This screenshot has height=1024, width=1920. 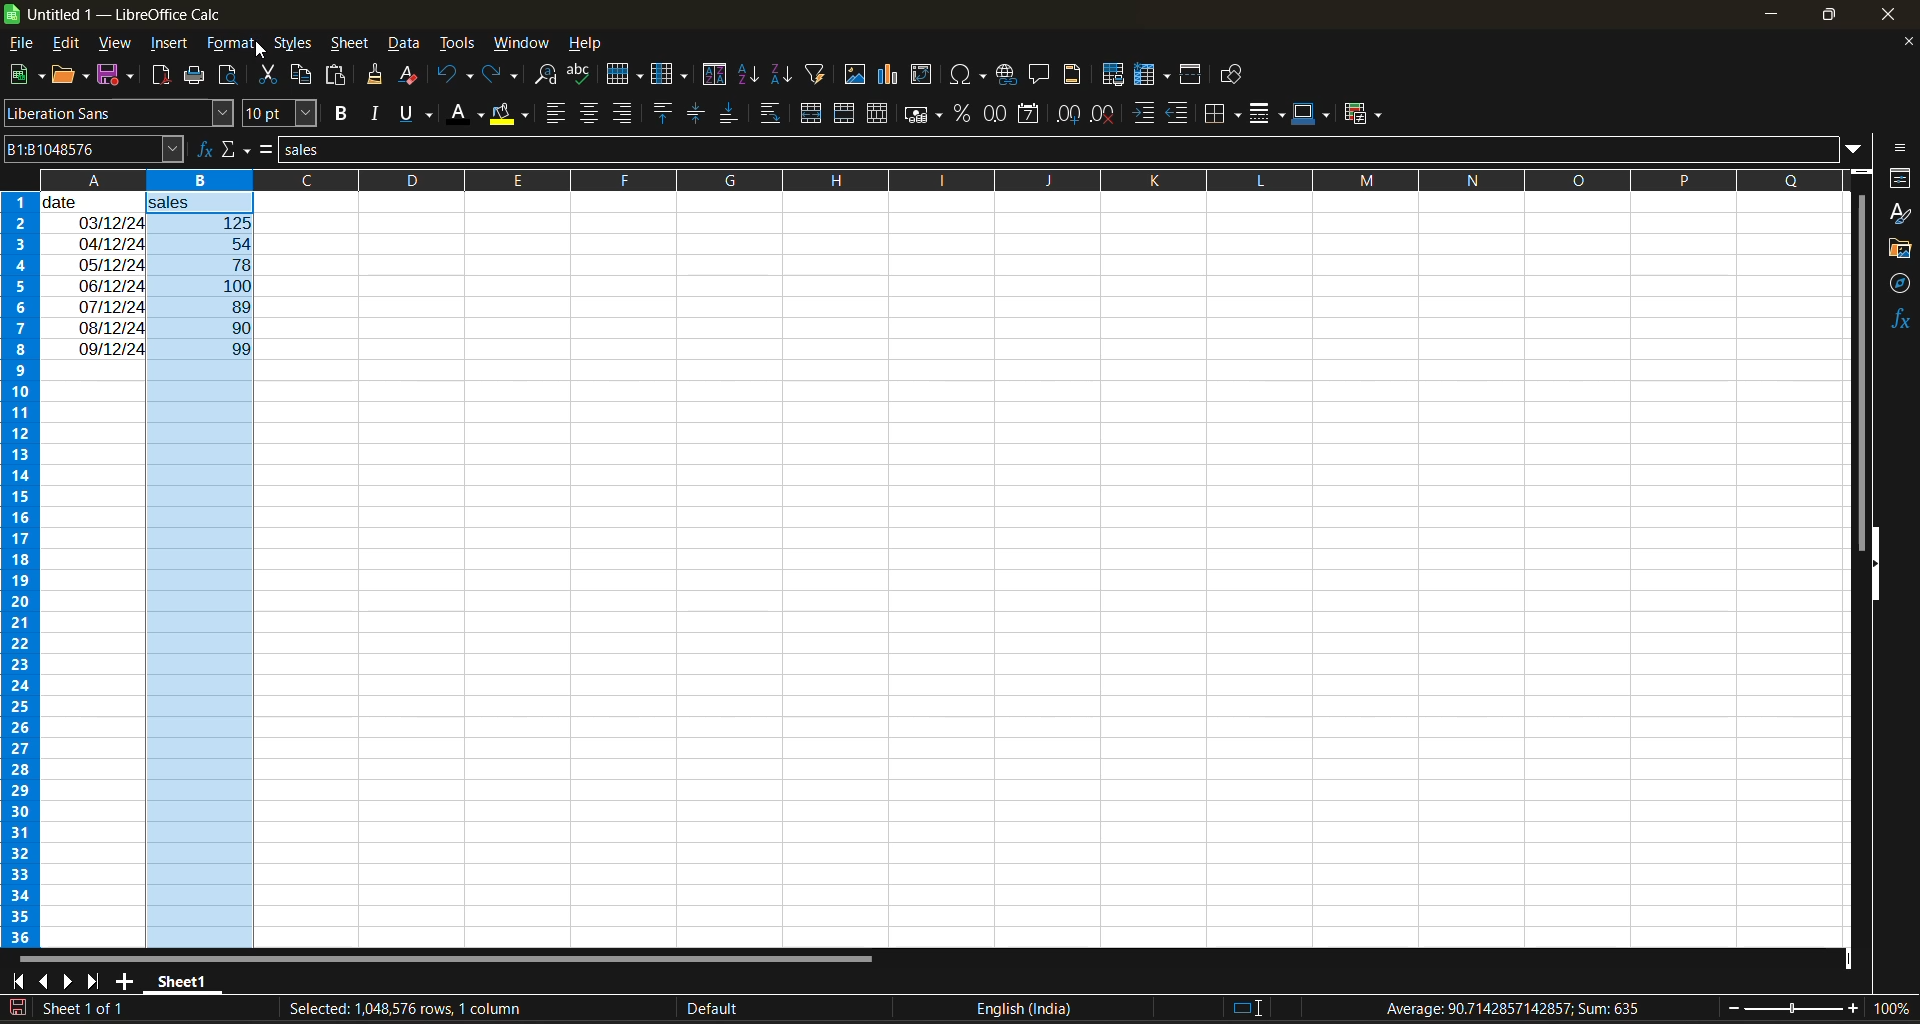 What do you see at coordinates (1117, 76) in the screenshot?
I see `define print area` at bounding box center [1117, 76].